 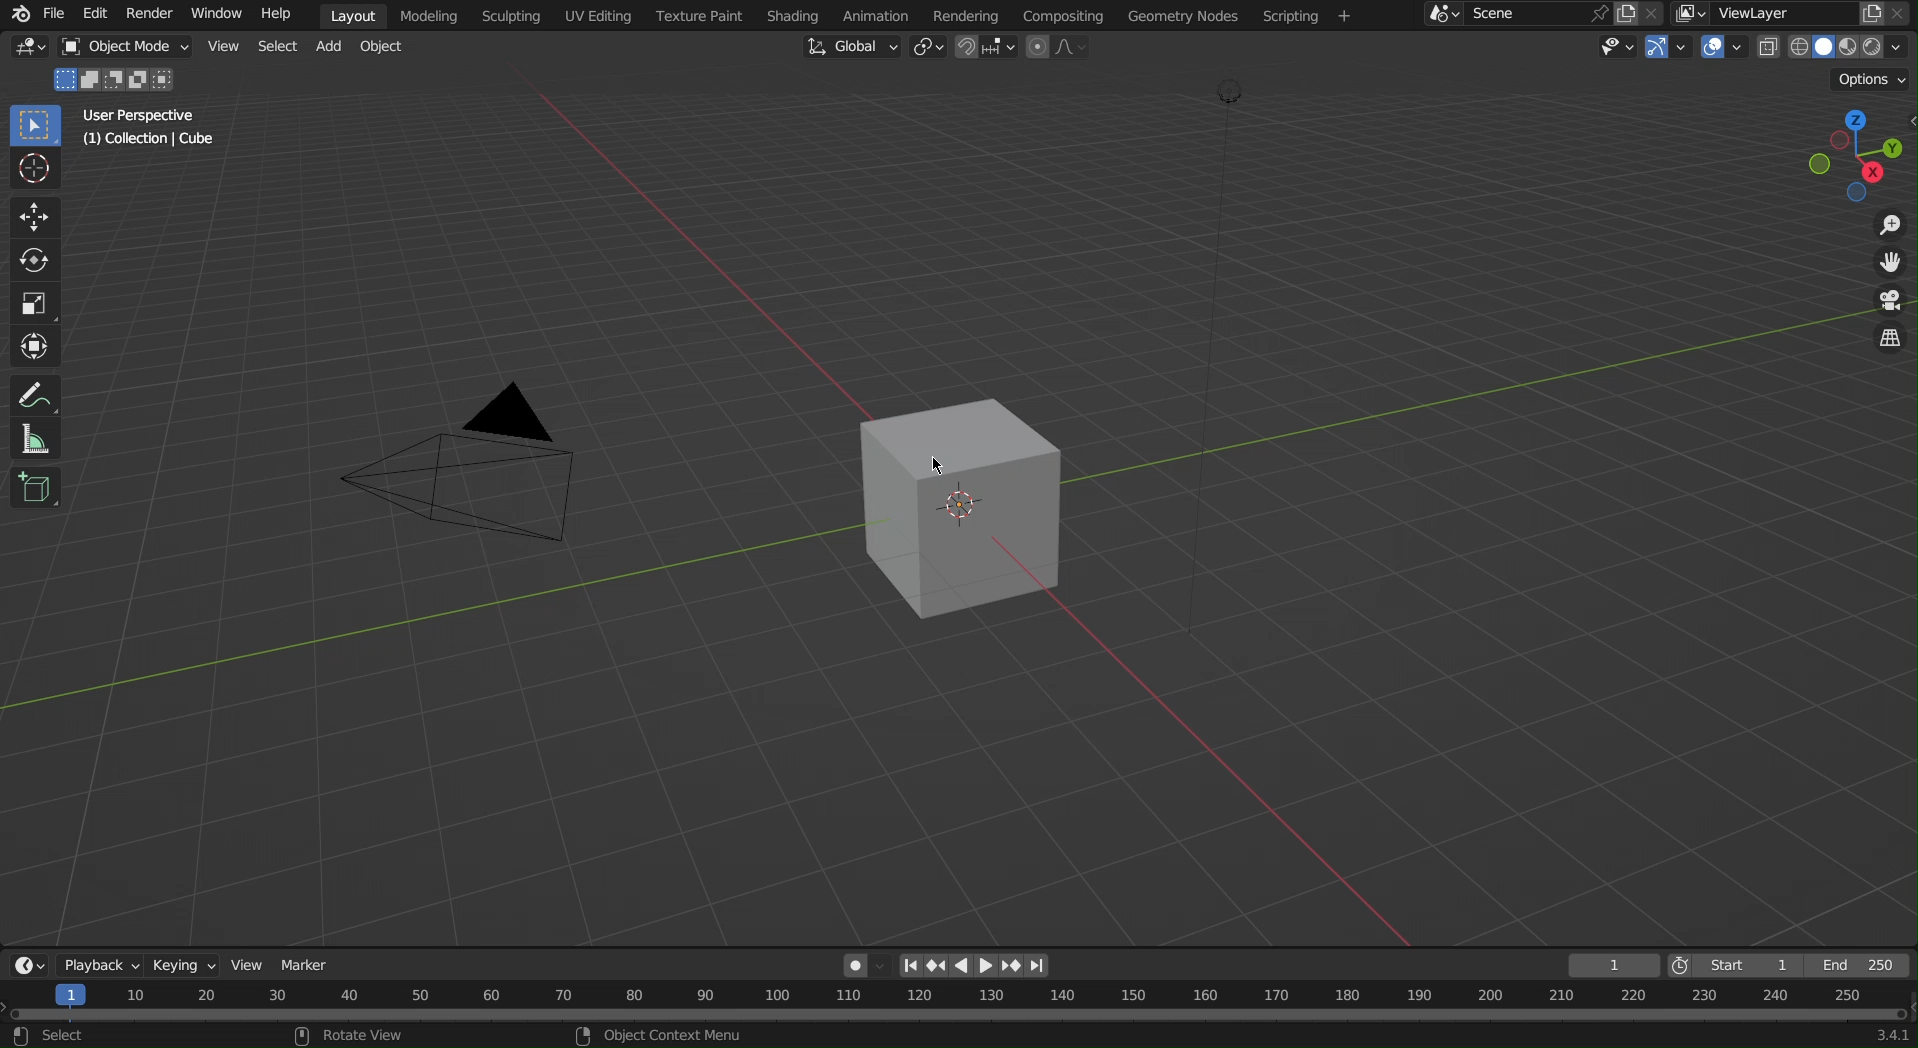 What do you see at coordinates (96, 962) in the screenshot?
I see `Playback ` at bounding box center [96, 962].